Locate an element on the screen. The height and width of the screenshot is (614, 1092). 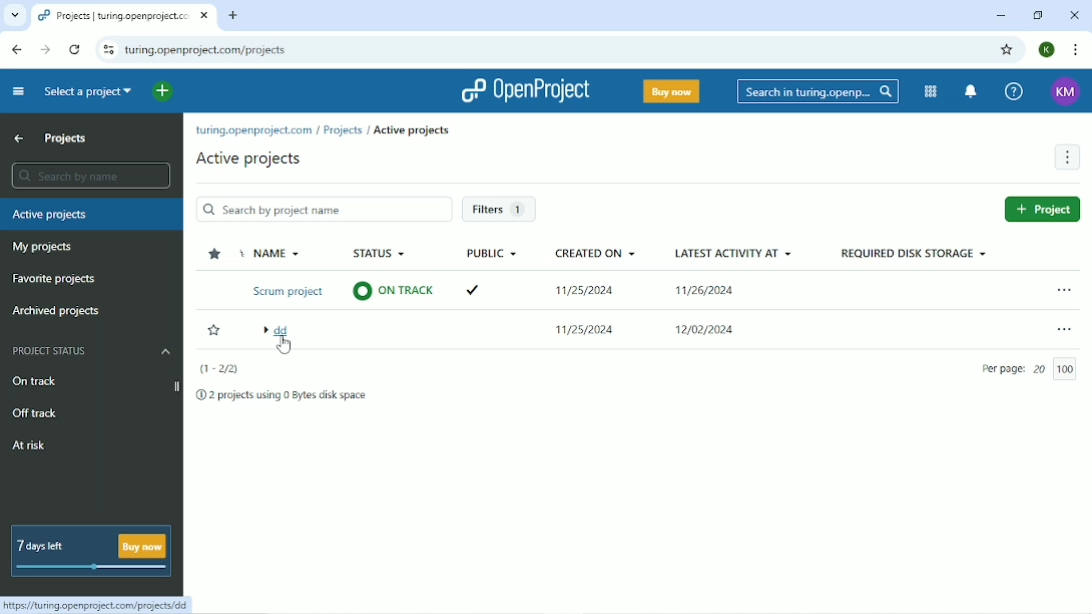
Site is located at coordinates (205, 50).